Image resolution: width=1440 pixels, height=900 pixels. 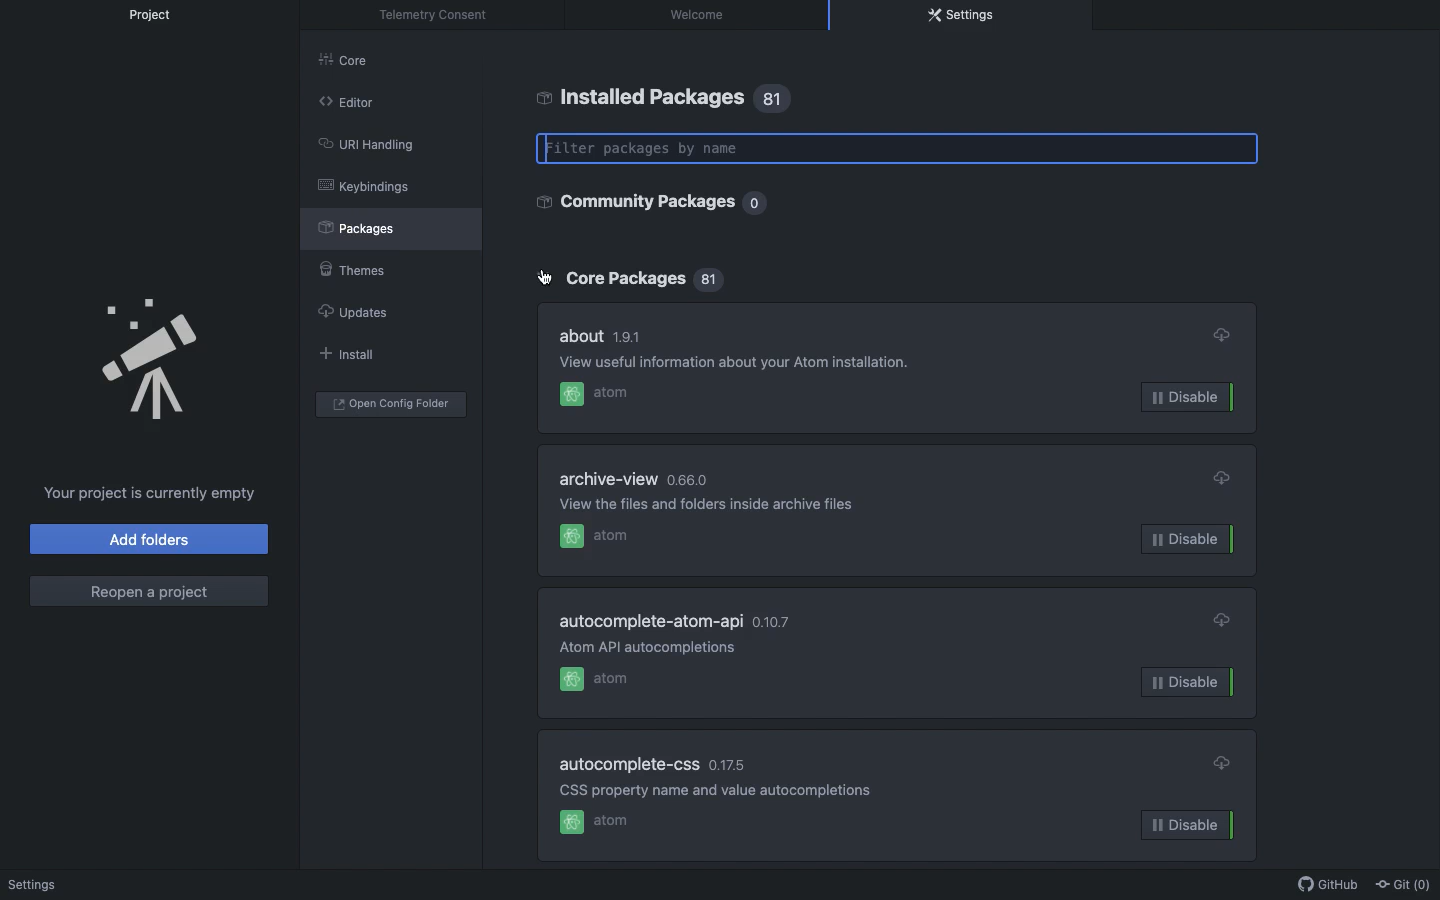 I want to click on 0, so click(x=756, y=204).